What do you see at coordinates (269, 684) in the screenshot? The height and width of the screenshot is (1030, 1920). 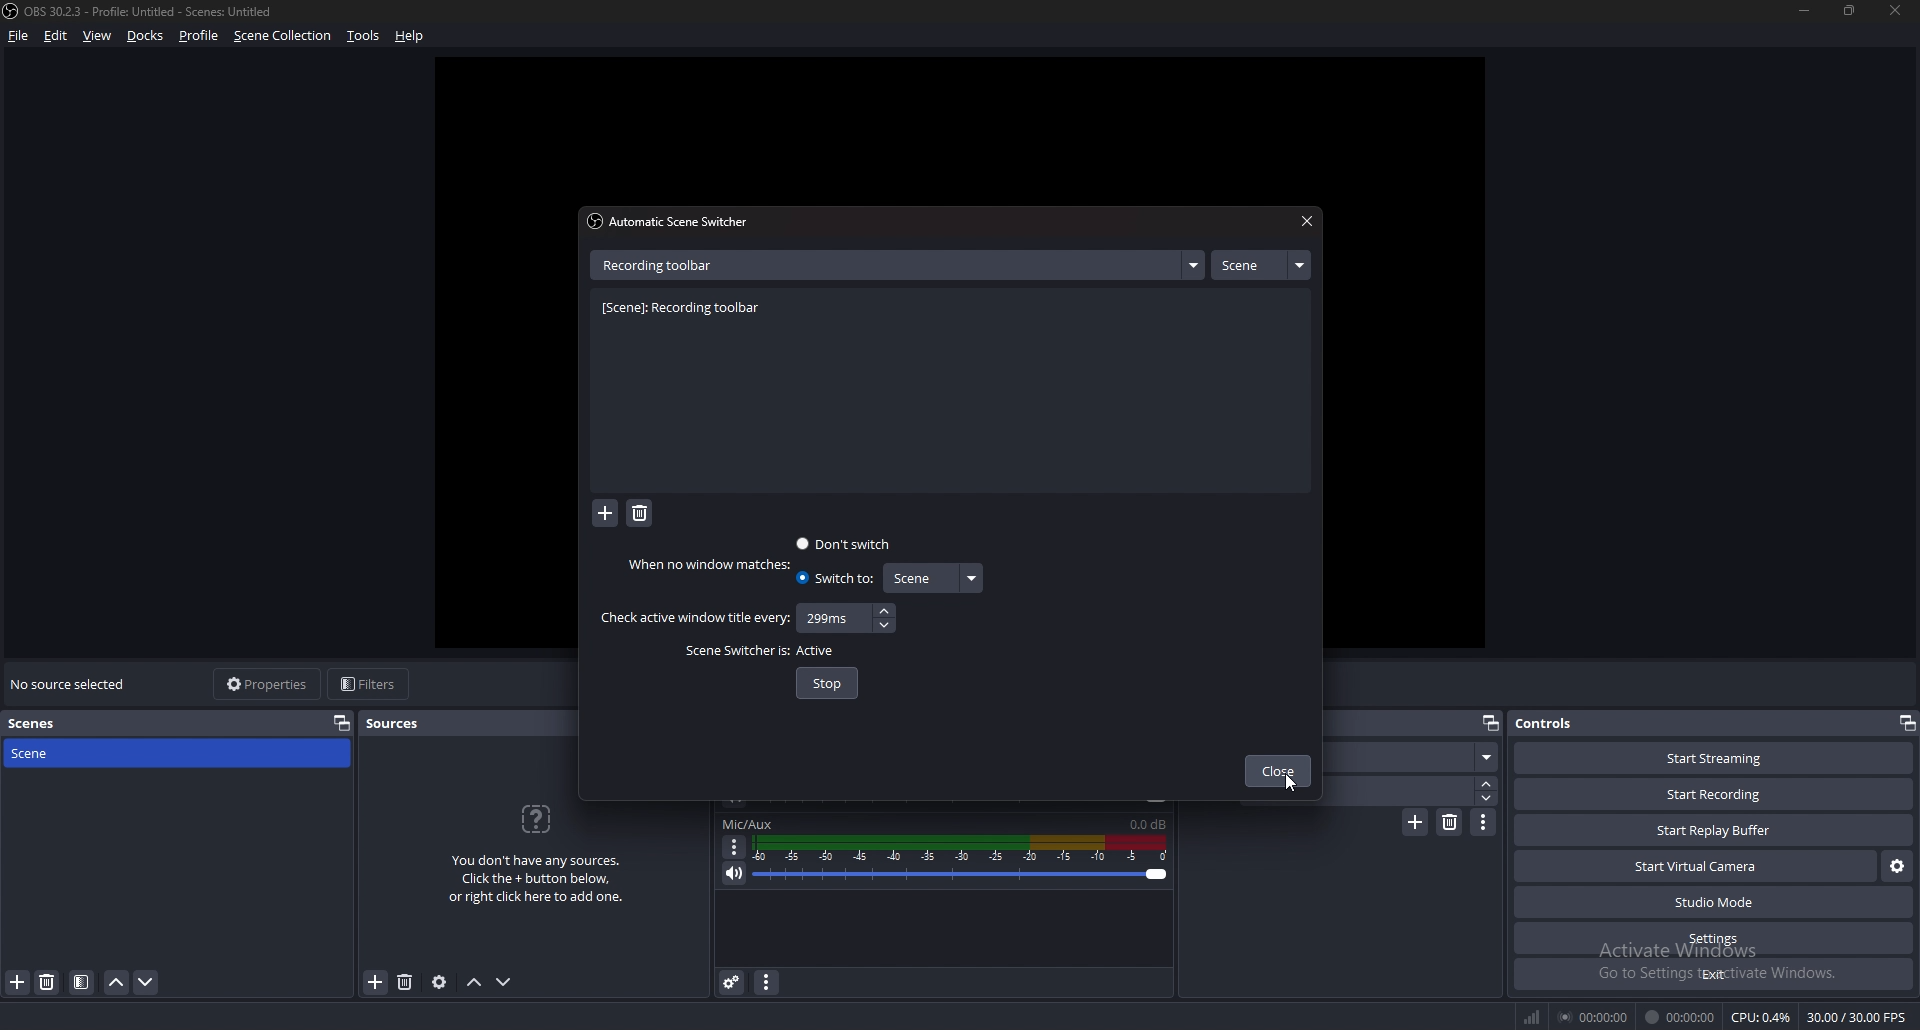 I see `properties` at bounding box center [269, 684].